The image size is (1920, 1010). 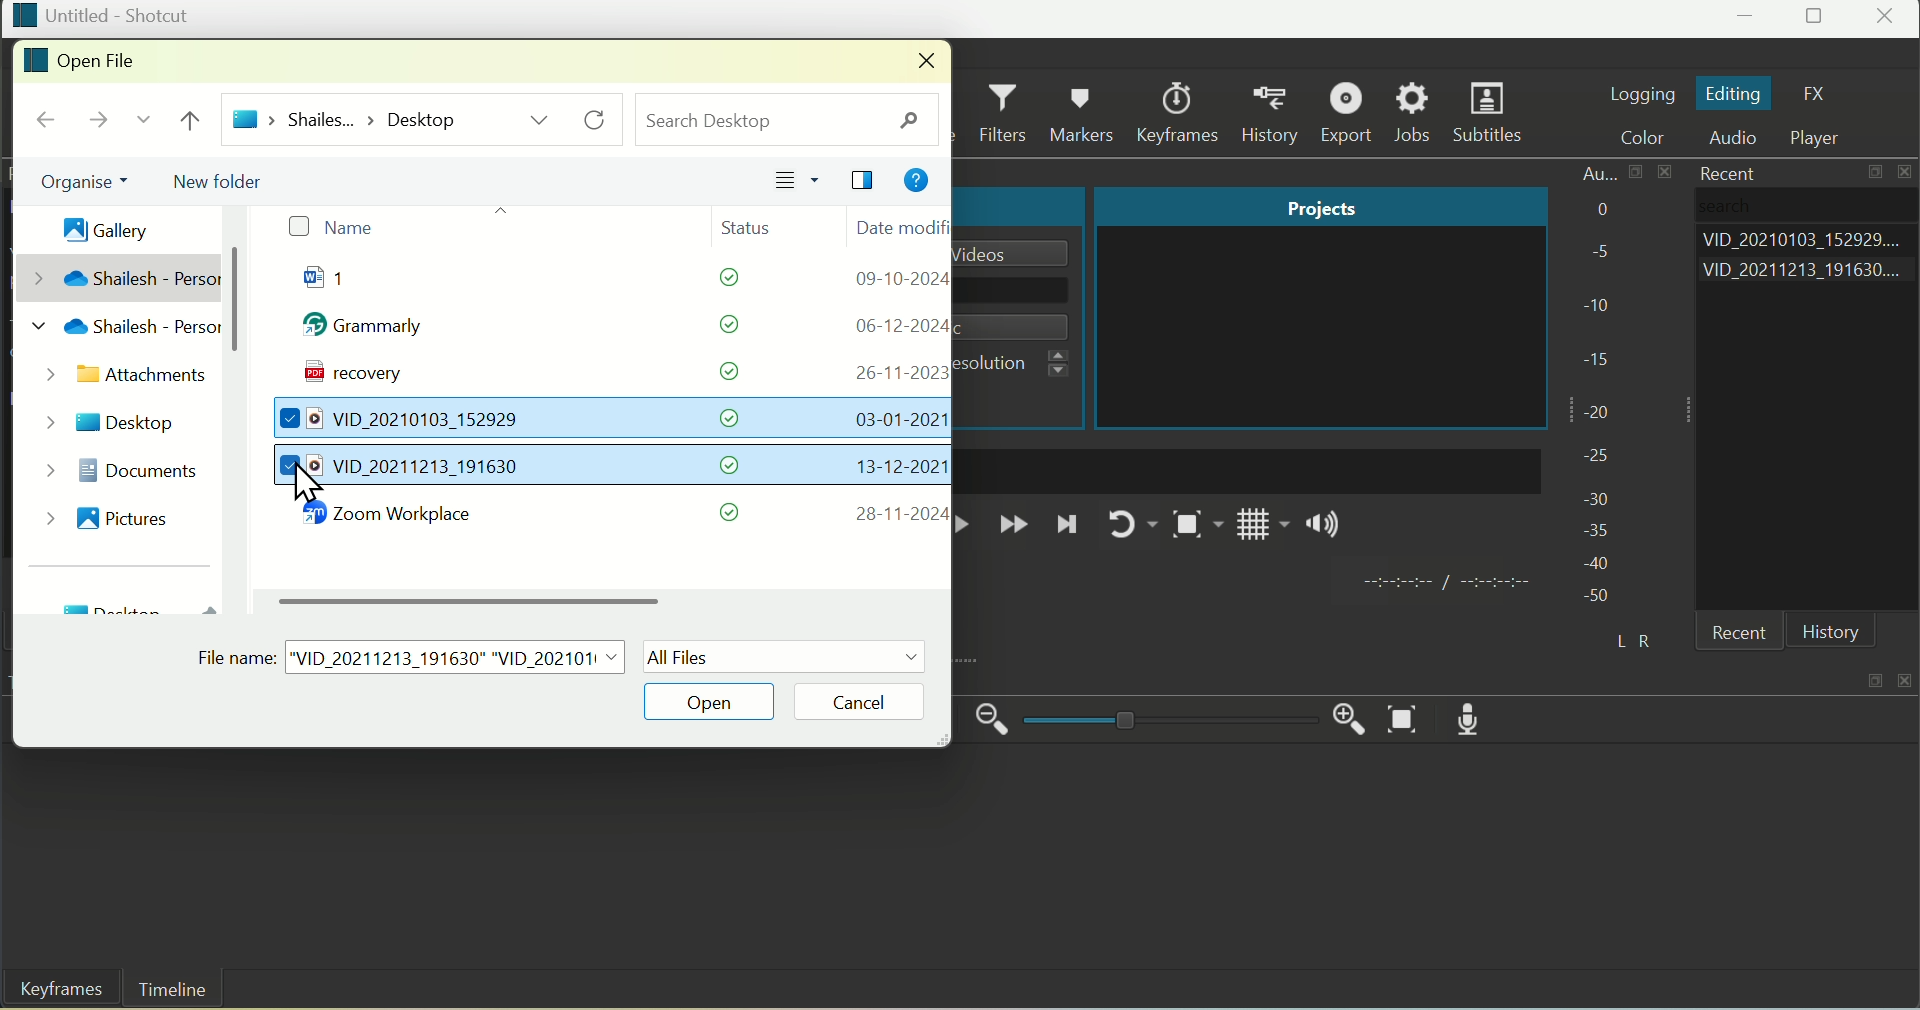 I want to click on Filters, so click(x=1006, y=114).